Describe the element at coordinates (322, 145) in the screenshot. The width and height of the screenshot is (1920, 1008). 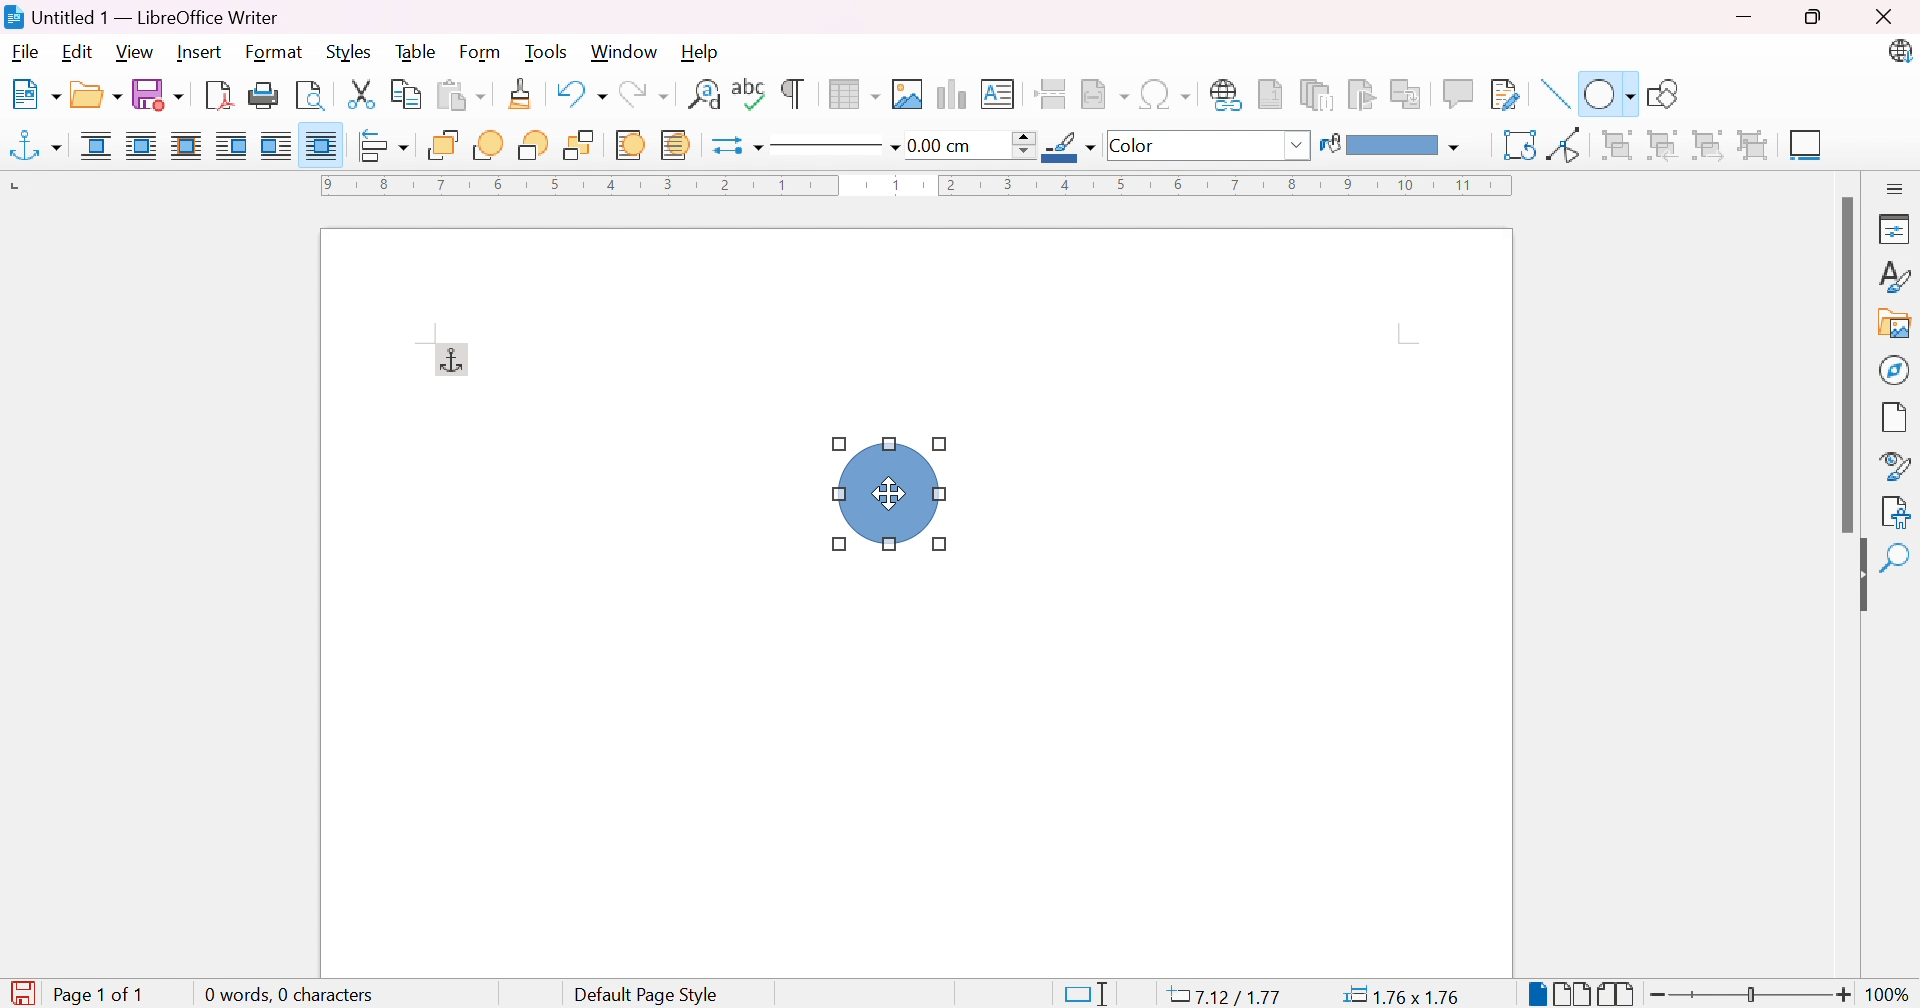
I see `Through` at that location.